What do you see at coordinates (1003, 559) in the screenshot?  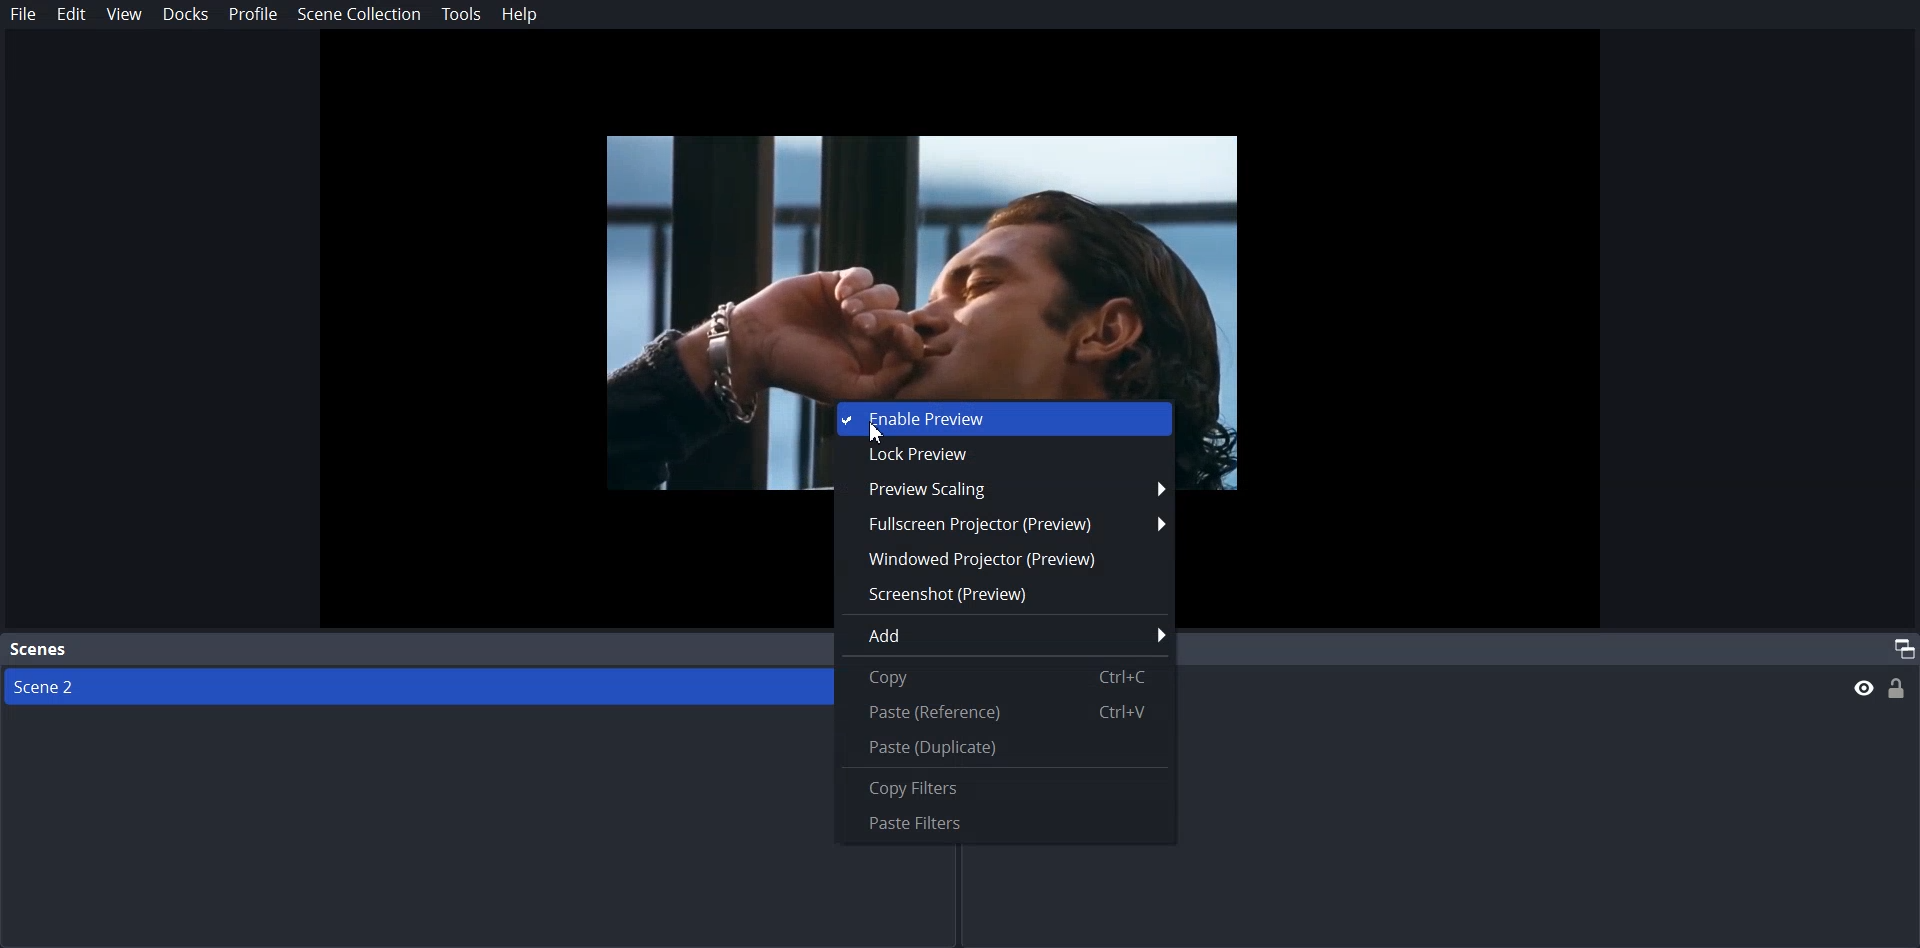 I see `Windowed Projector (Preview)` at bounding box center [1003, 559].